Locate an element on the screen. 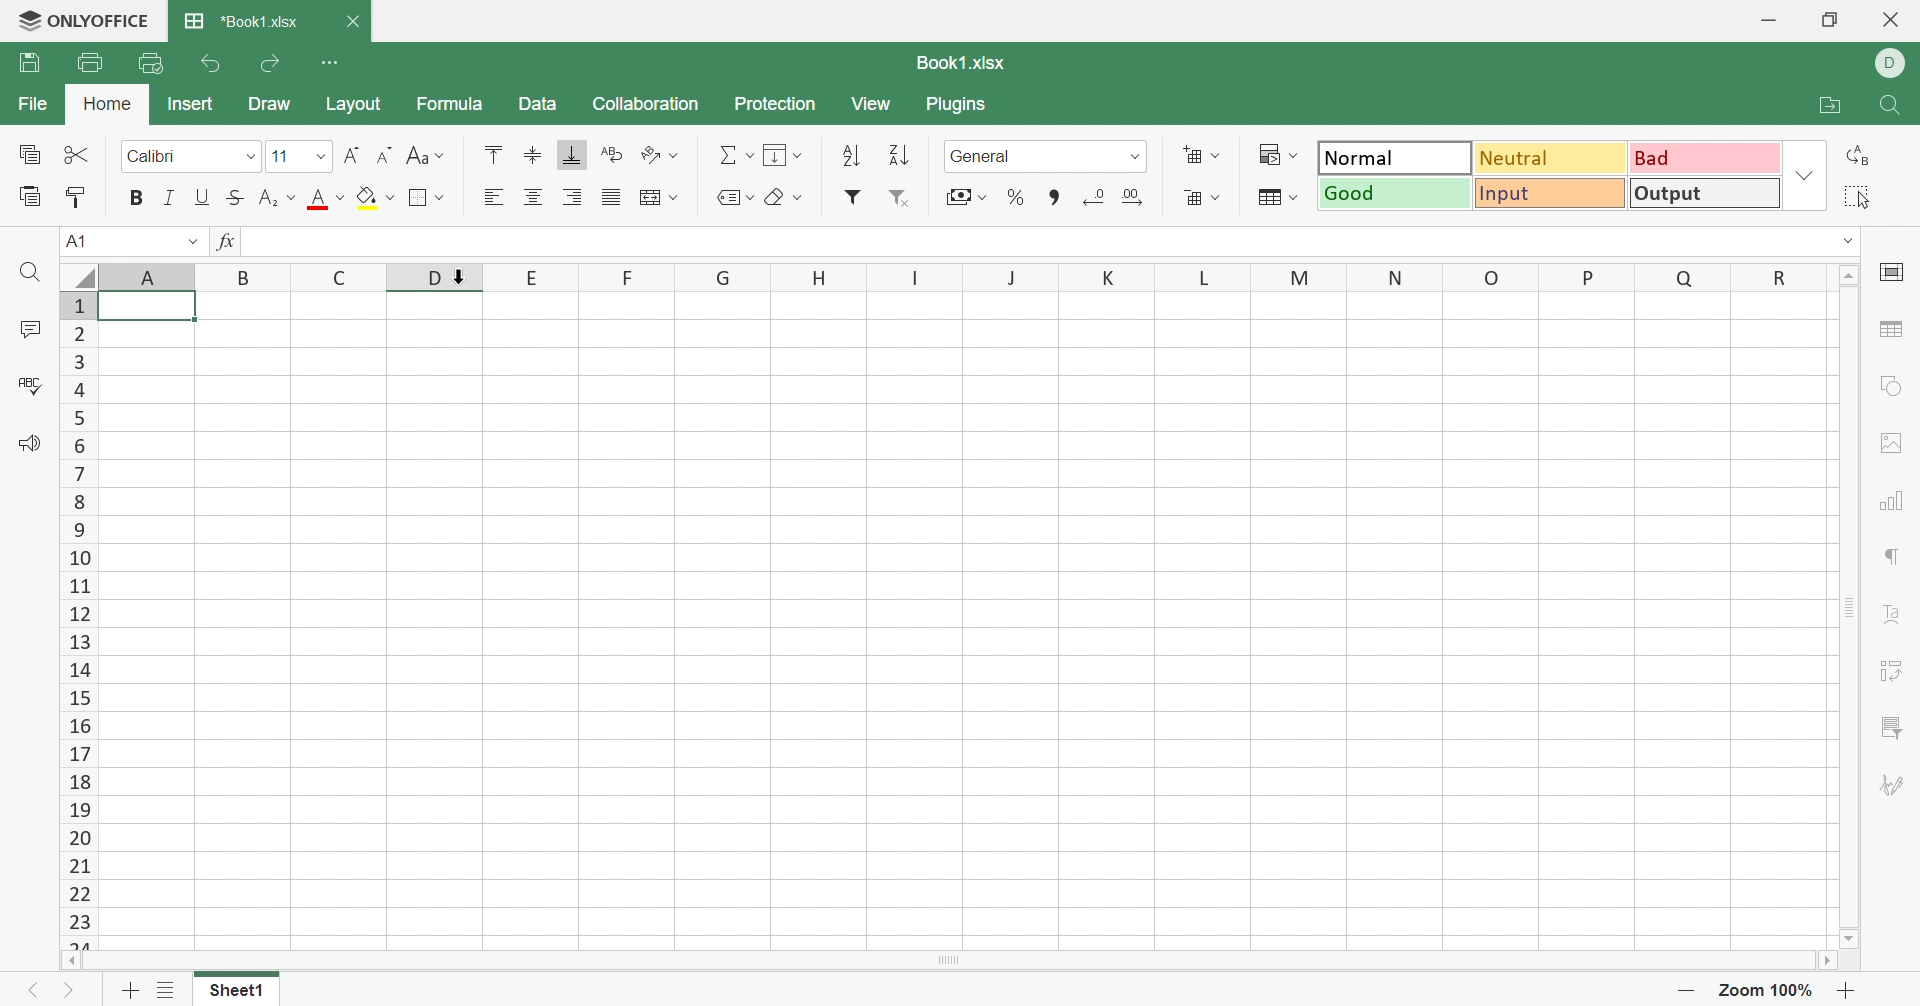 The height and width of the screenshot is (1006, 1920). Drop Down is located at coordinates (983, 197).